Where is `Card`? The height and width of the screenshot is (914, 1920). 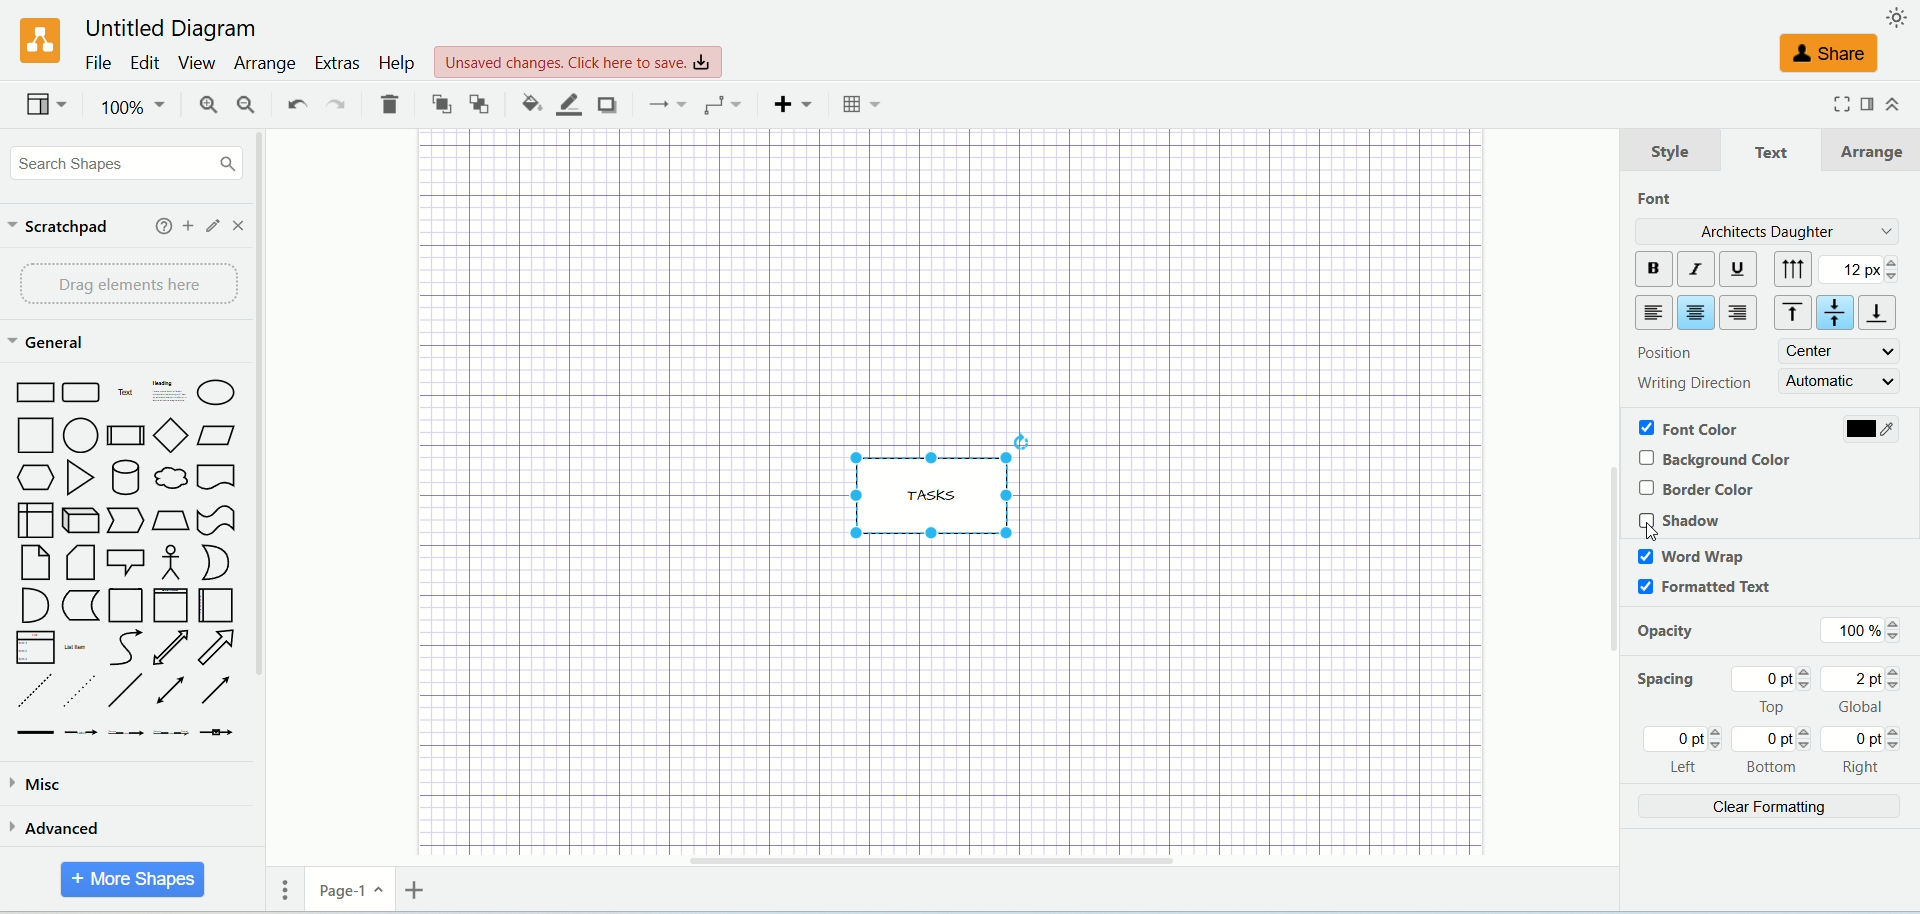
Card is located at coordinates (79, 564).